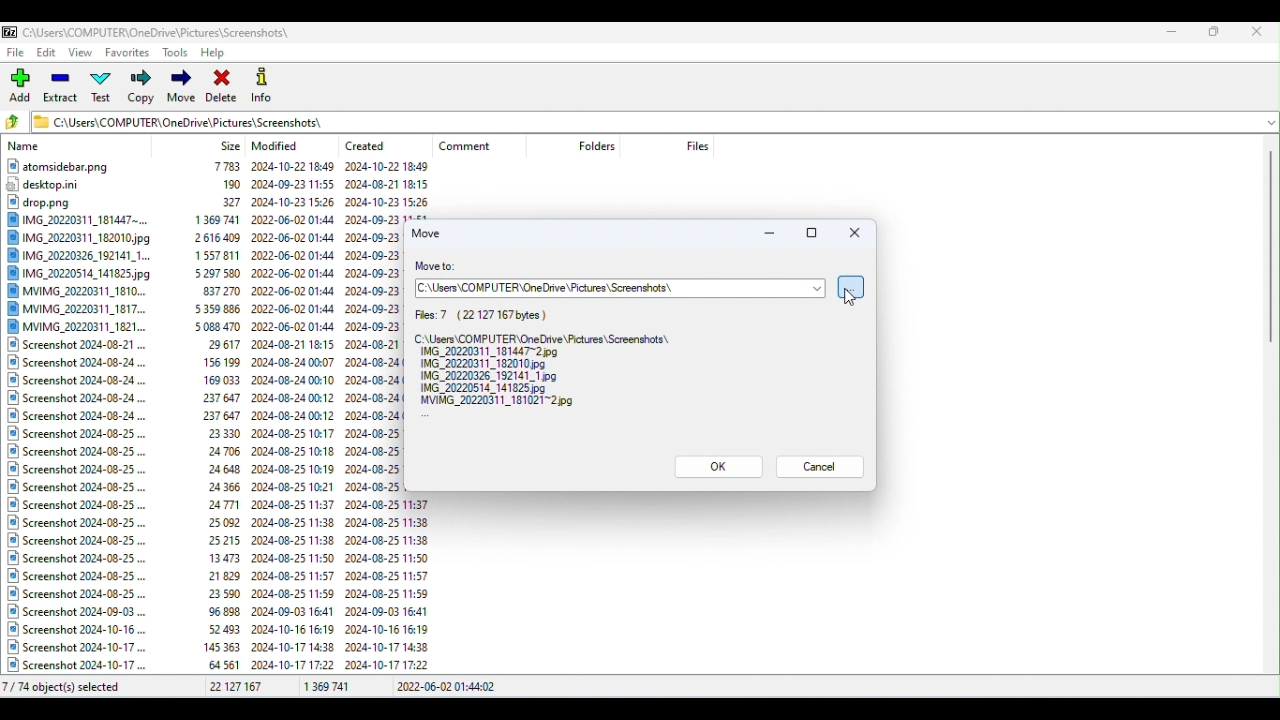 The image size is (1280, 720). I want to click on Copy, so click(140, 88).